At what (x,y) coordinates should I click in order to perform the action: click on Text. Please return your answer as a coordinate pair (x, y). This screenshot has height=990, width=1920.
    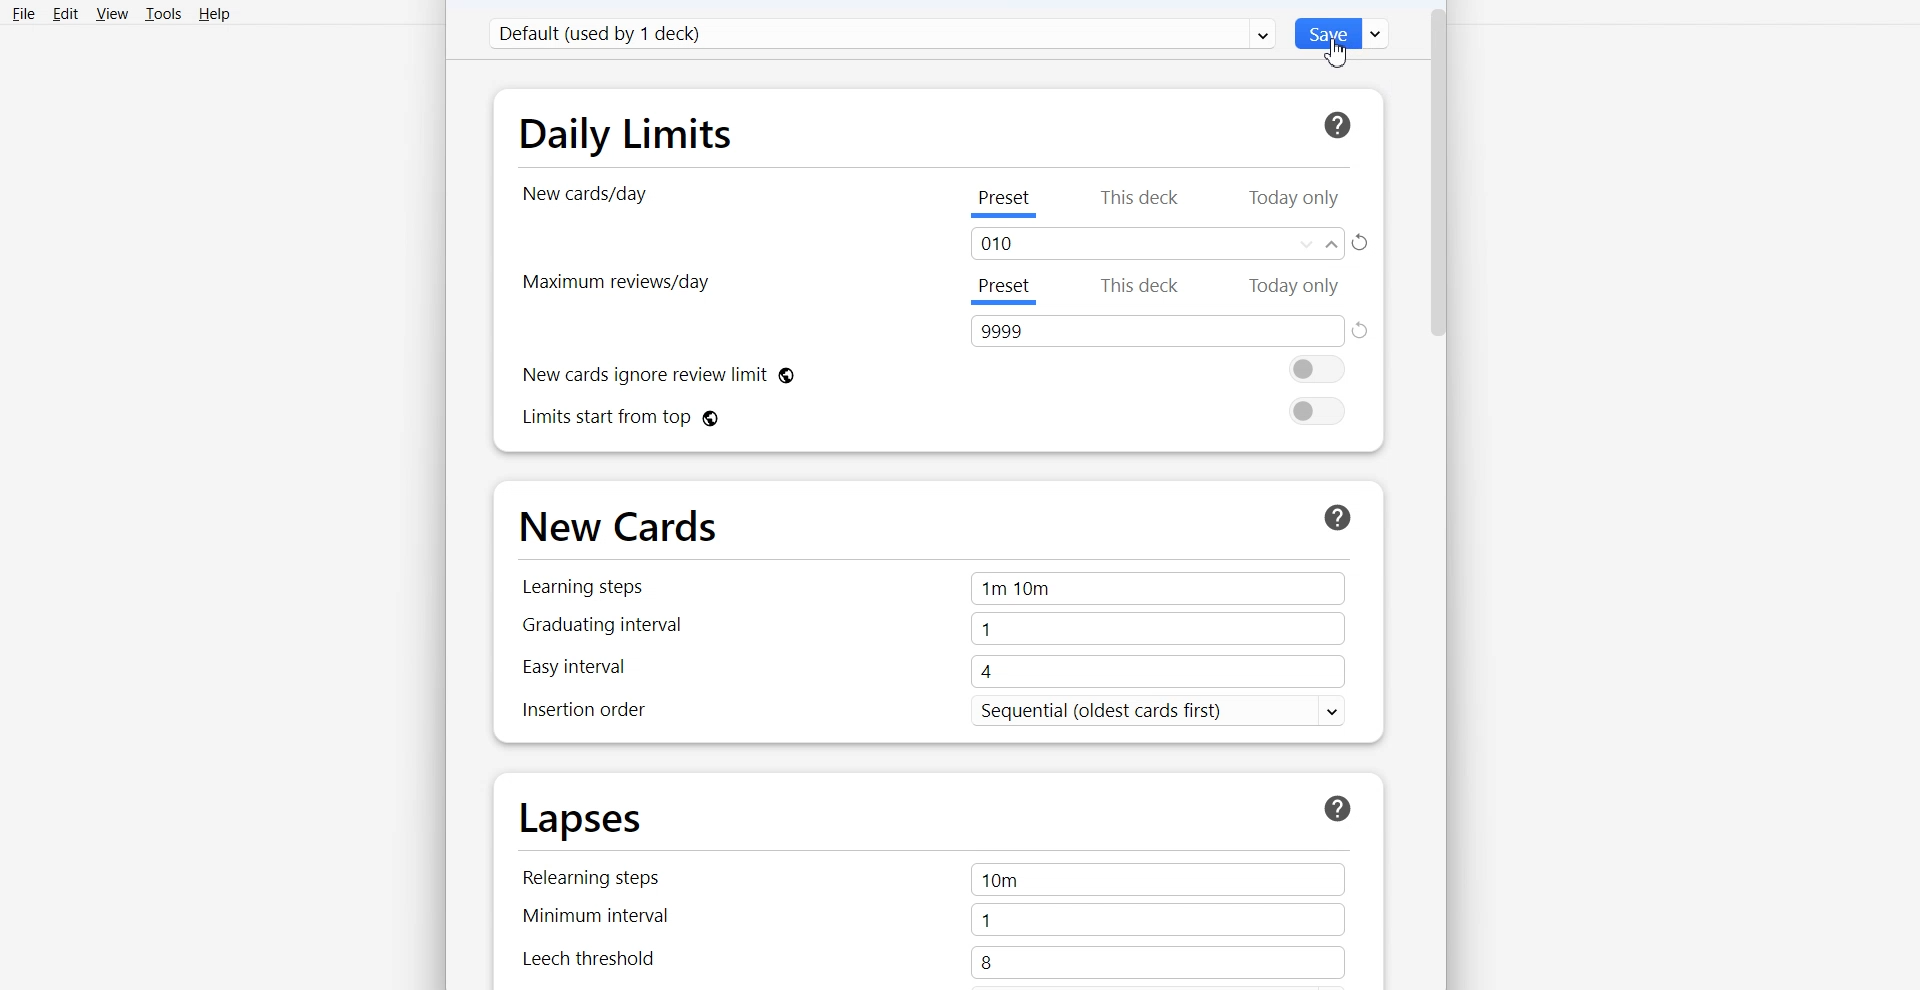
    Looking at the image, I should click on (1157, 331).